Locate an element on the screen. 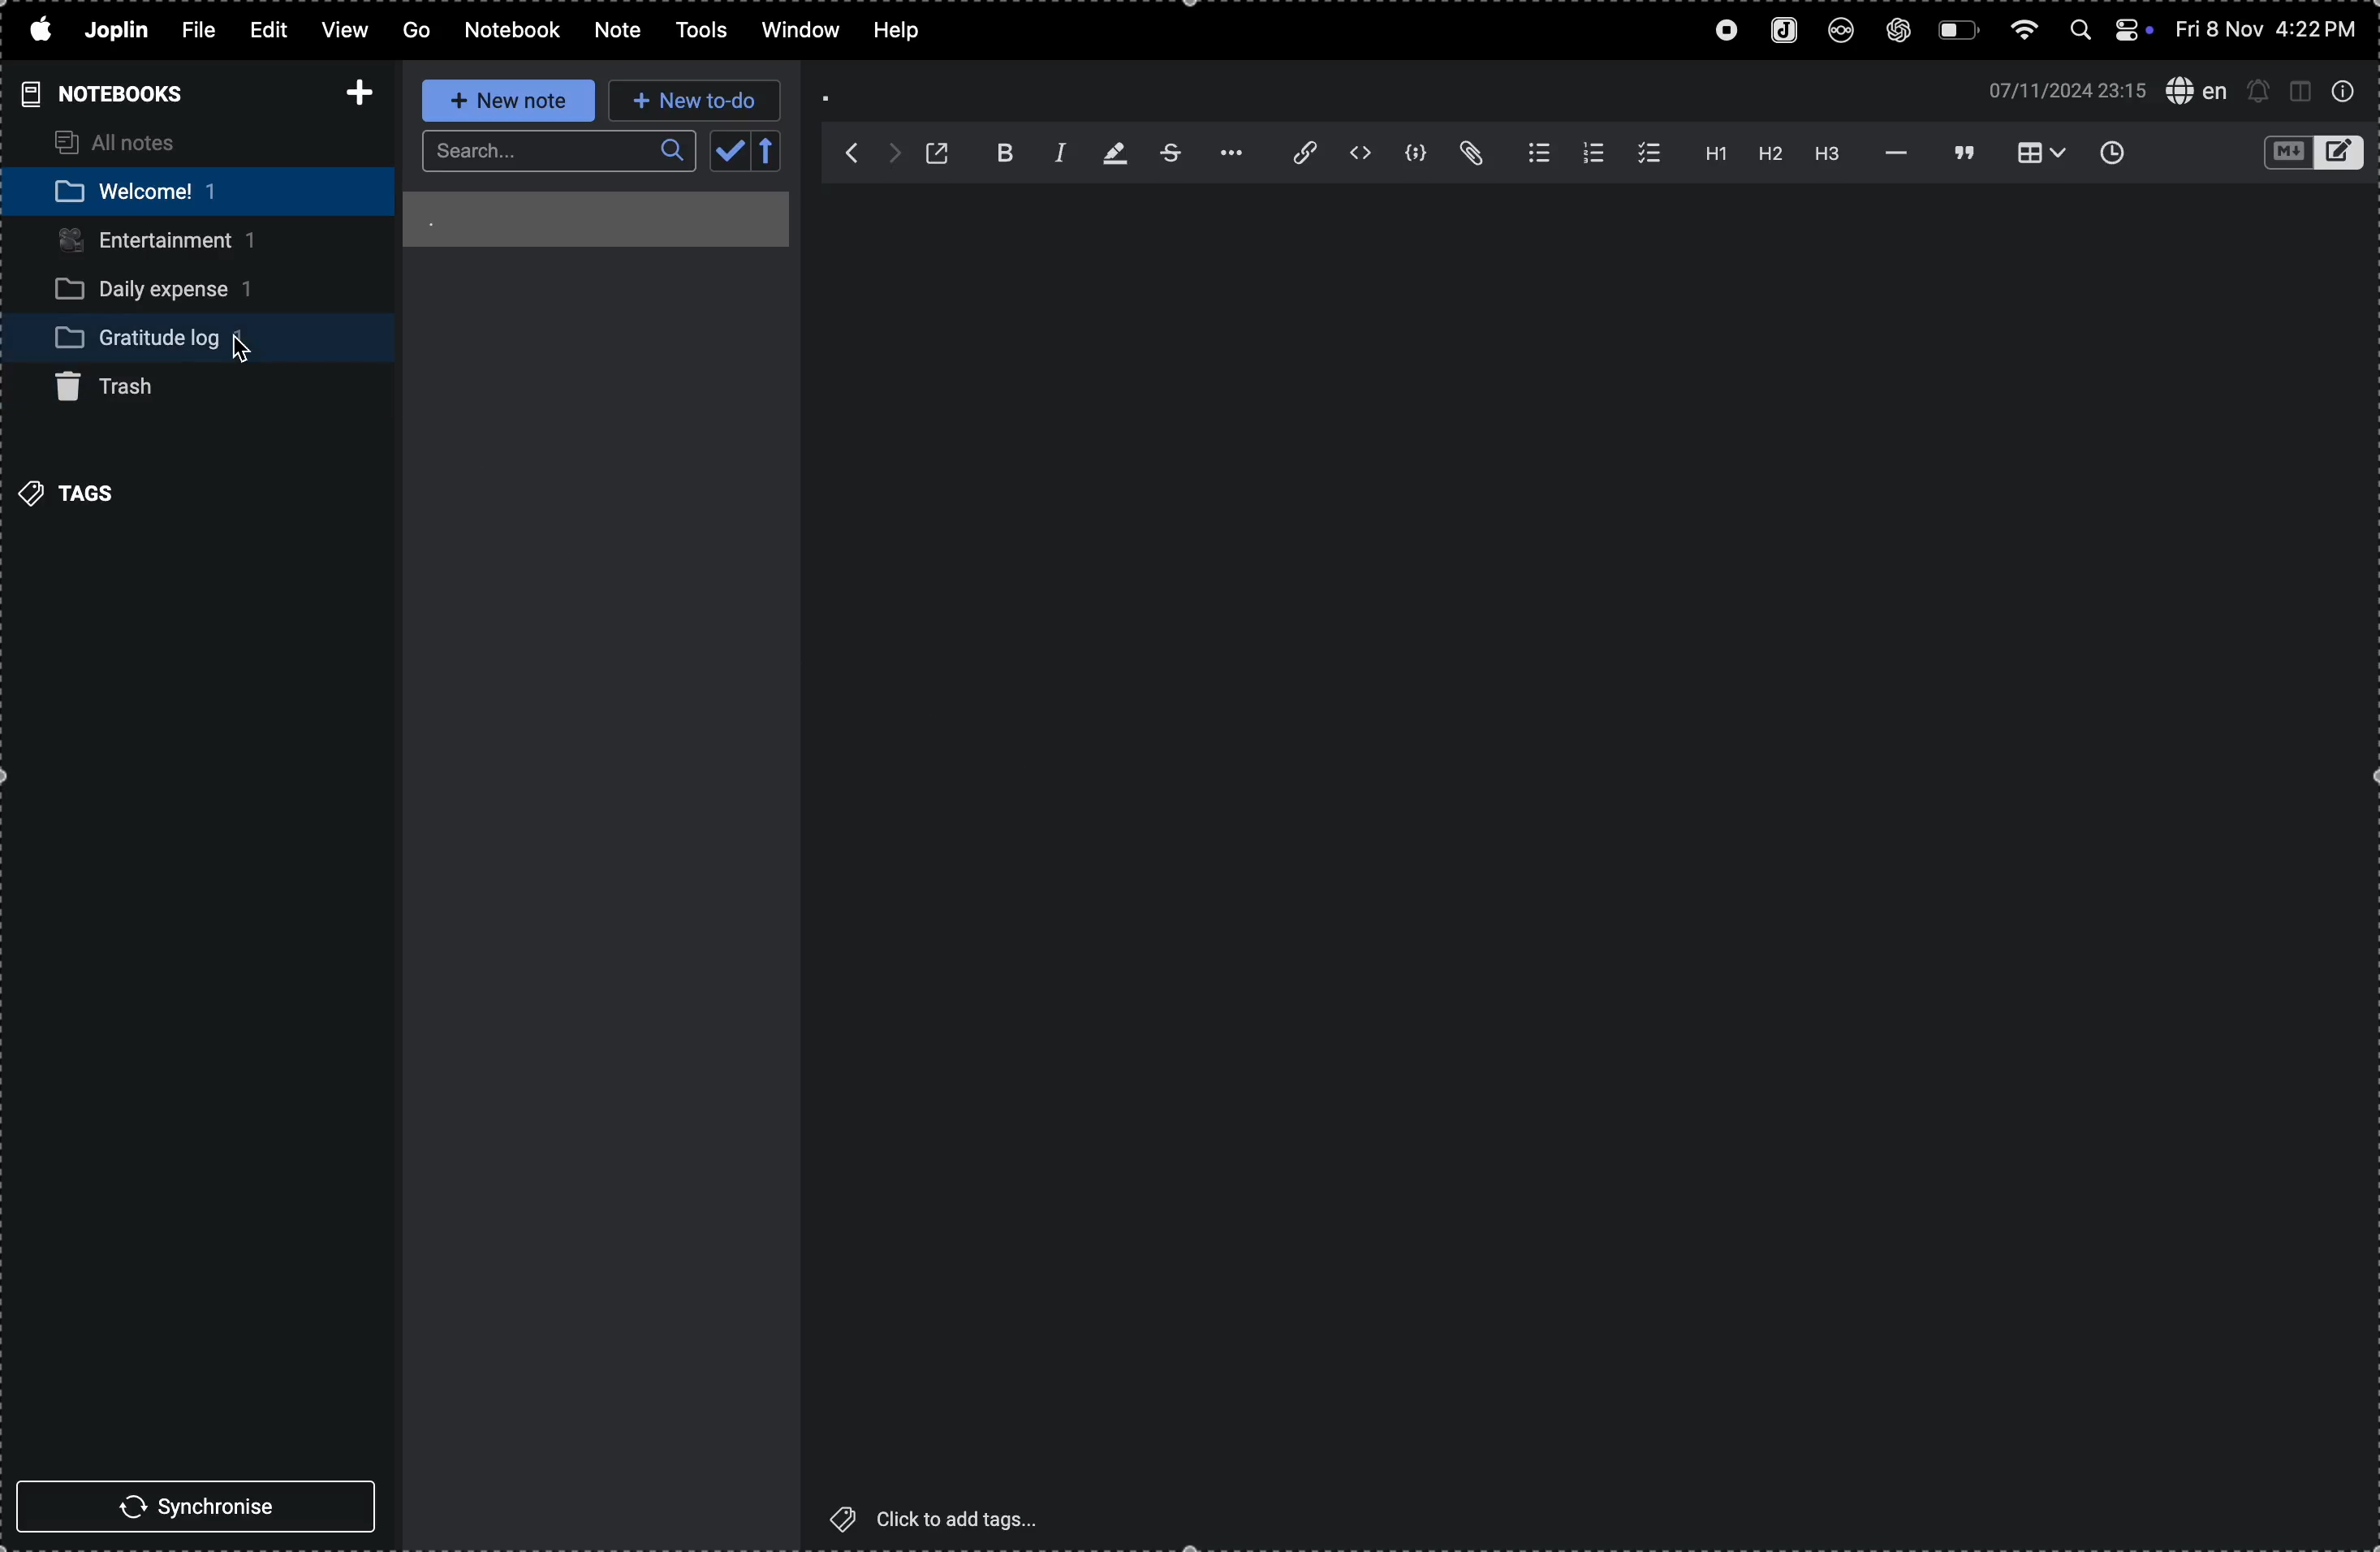 The height and width of the screenshot is (1552, 2380). edit is located at coordinates (273, 30).